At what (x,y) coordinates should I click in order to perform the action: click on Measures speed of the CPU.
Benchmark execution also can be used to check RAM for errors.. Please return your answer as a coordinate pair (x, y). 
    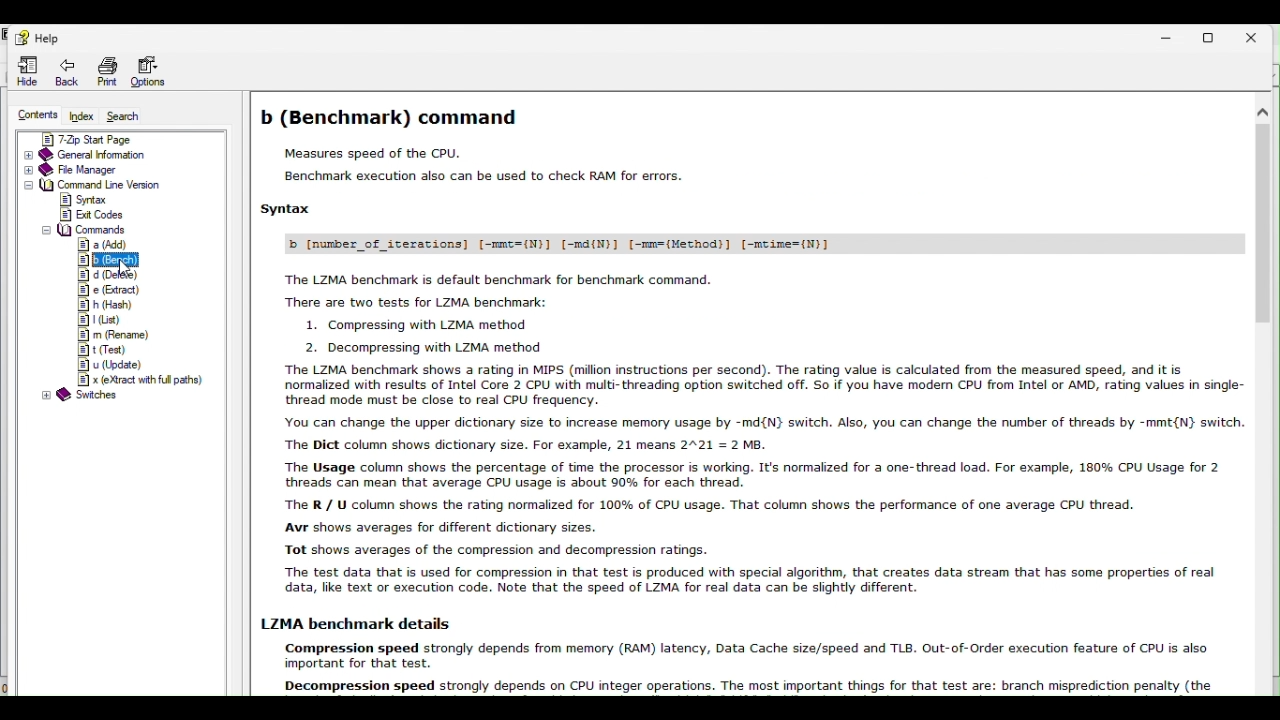
    Looking at the image, I should click on (501, 165).